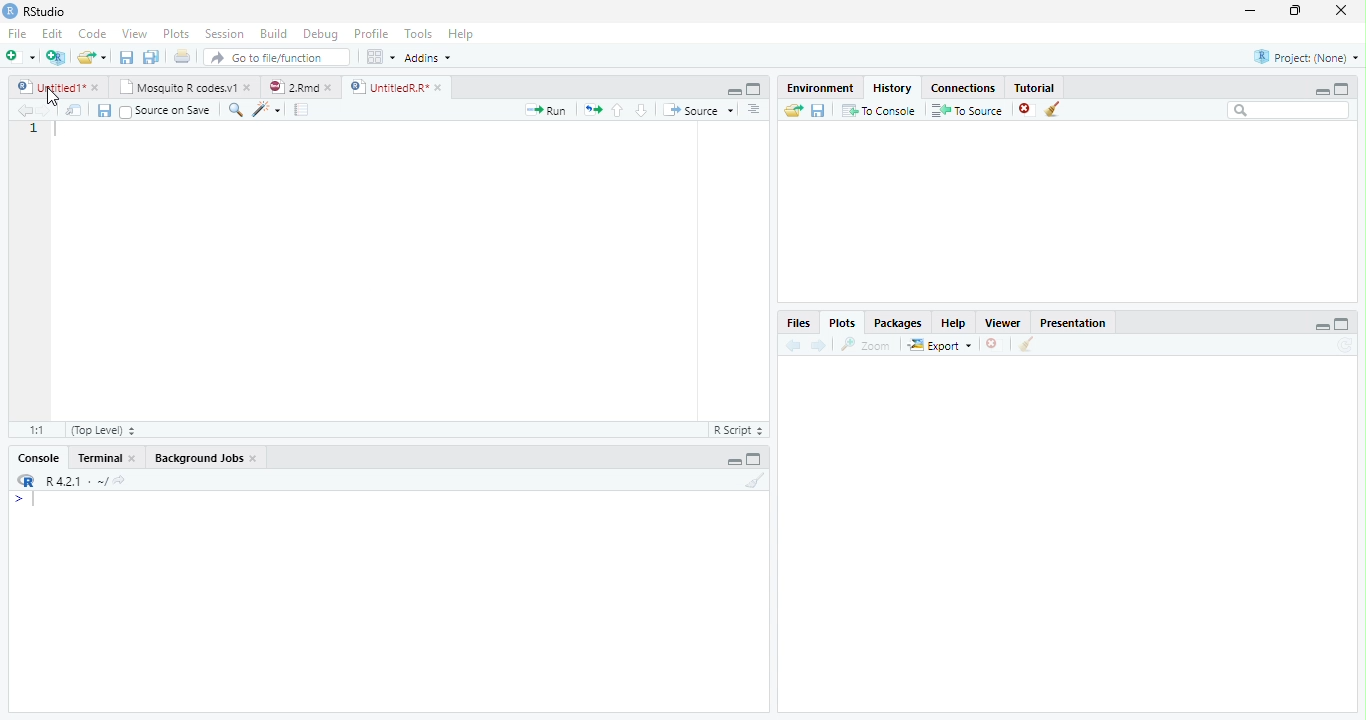  I want to click on minimize, so click(1319, 91).